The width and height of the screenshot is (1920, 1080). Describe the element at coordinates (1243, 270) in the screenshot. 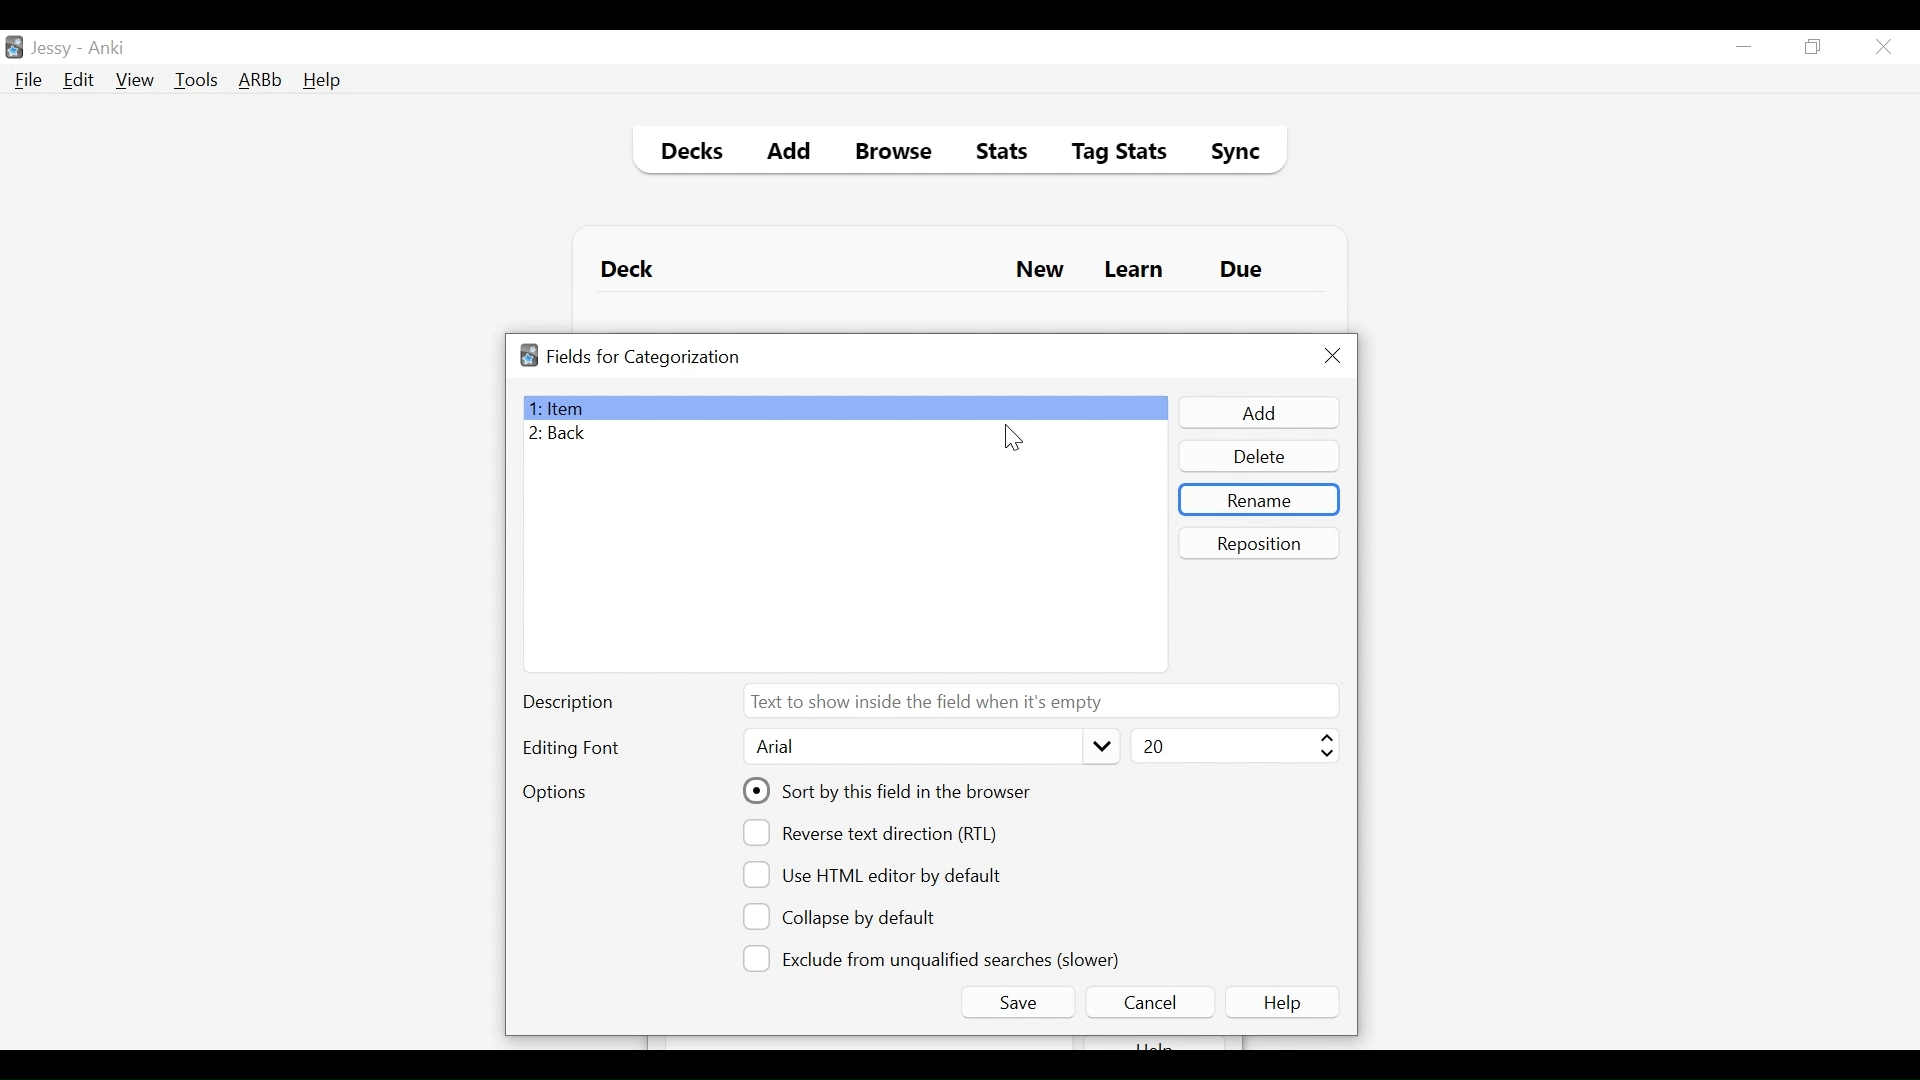

I see `Due` at that location.